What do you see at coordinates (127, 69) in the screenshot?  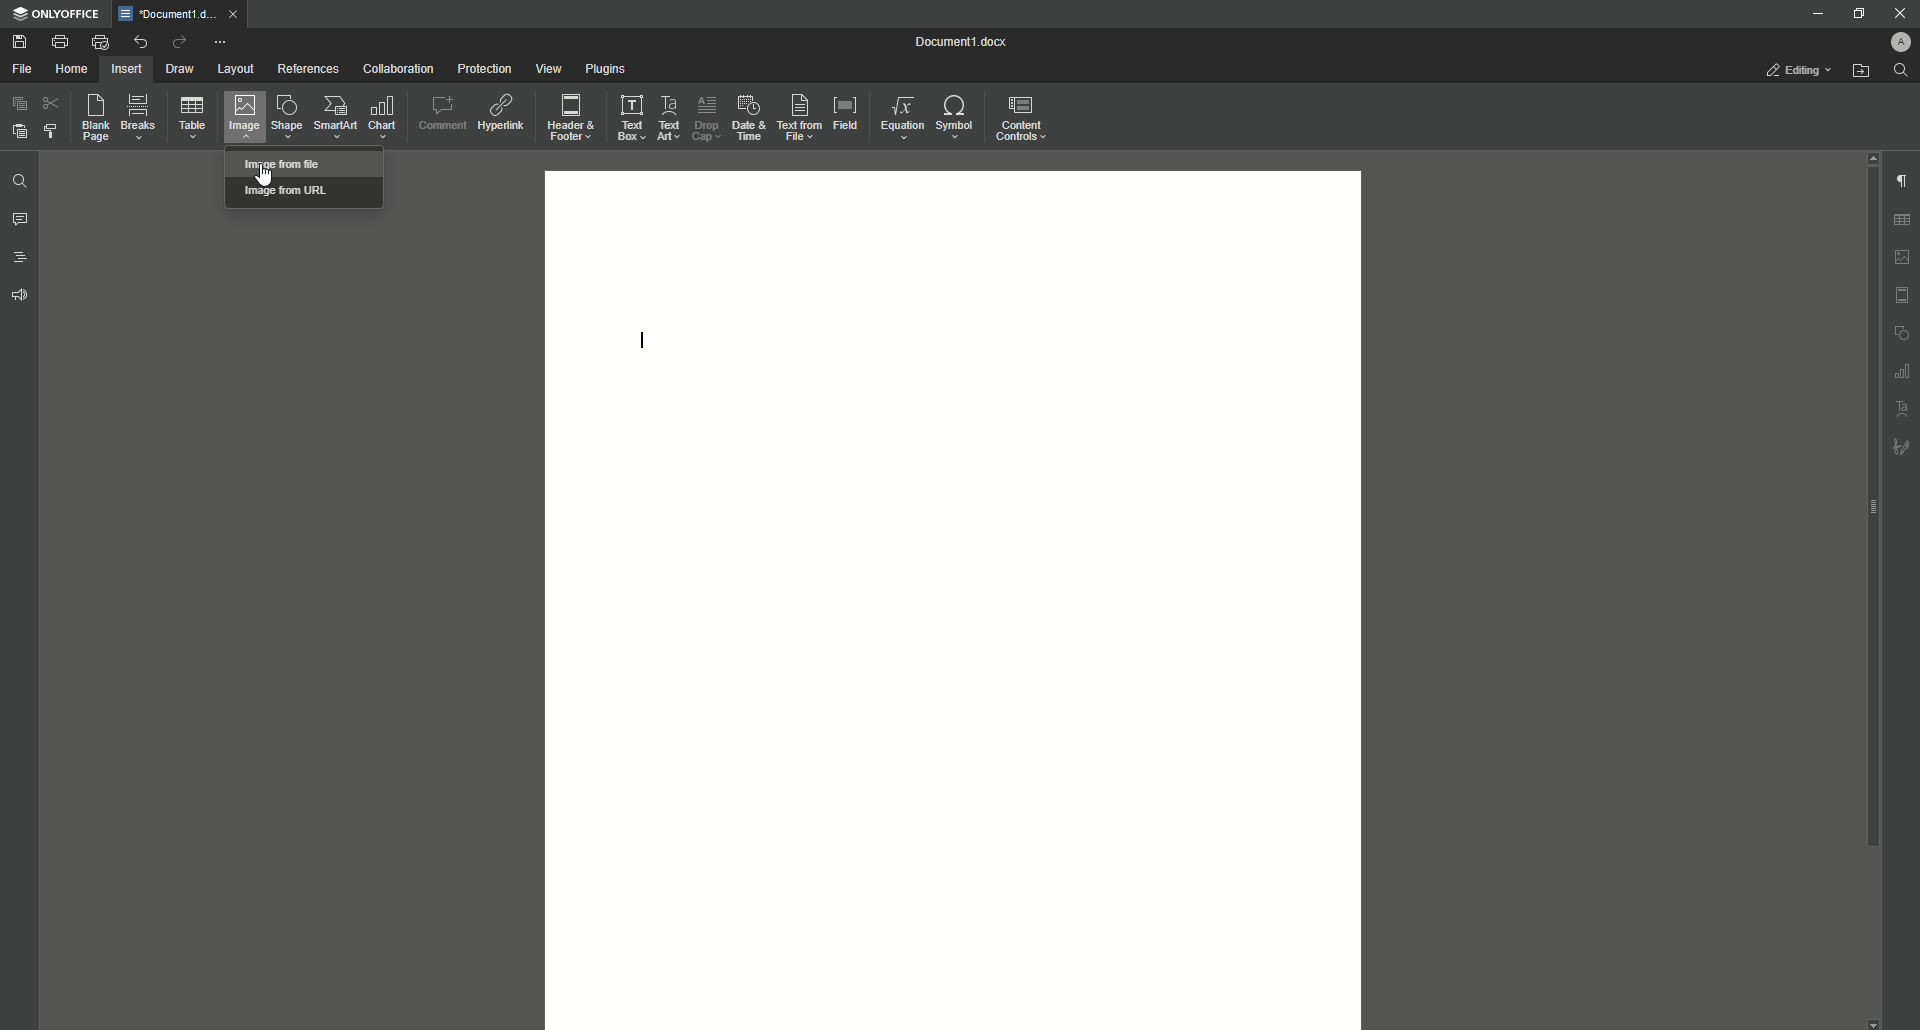 I see `Insert` at bounding box center [127, 69].